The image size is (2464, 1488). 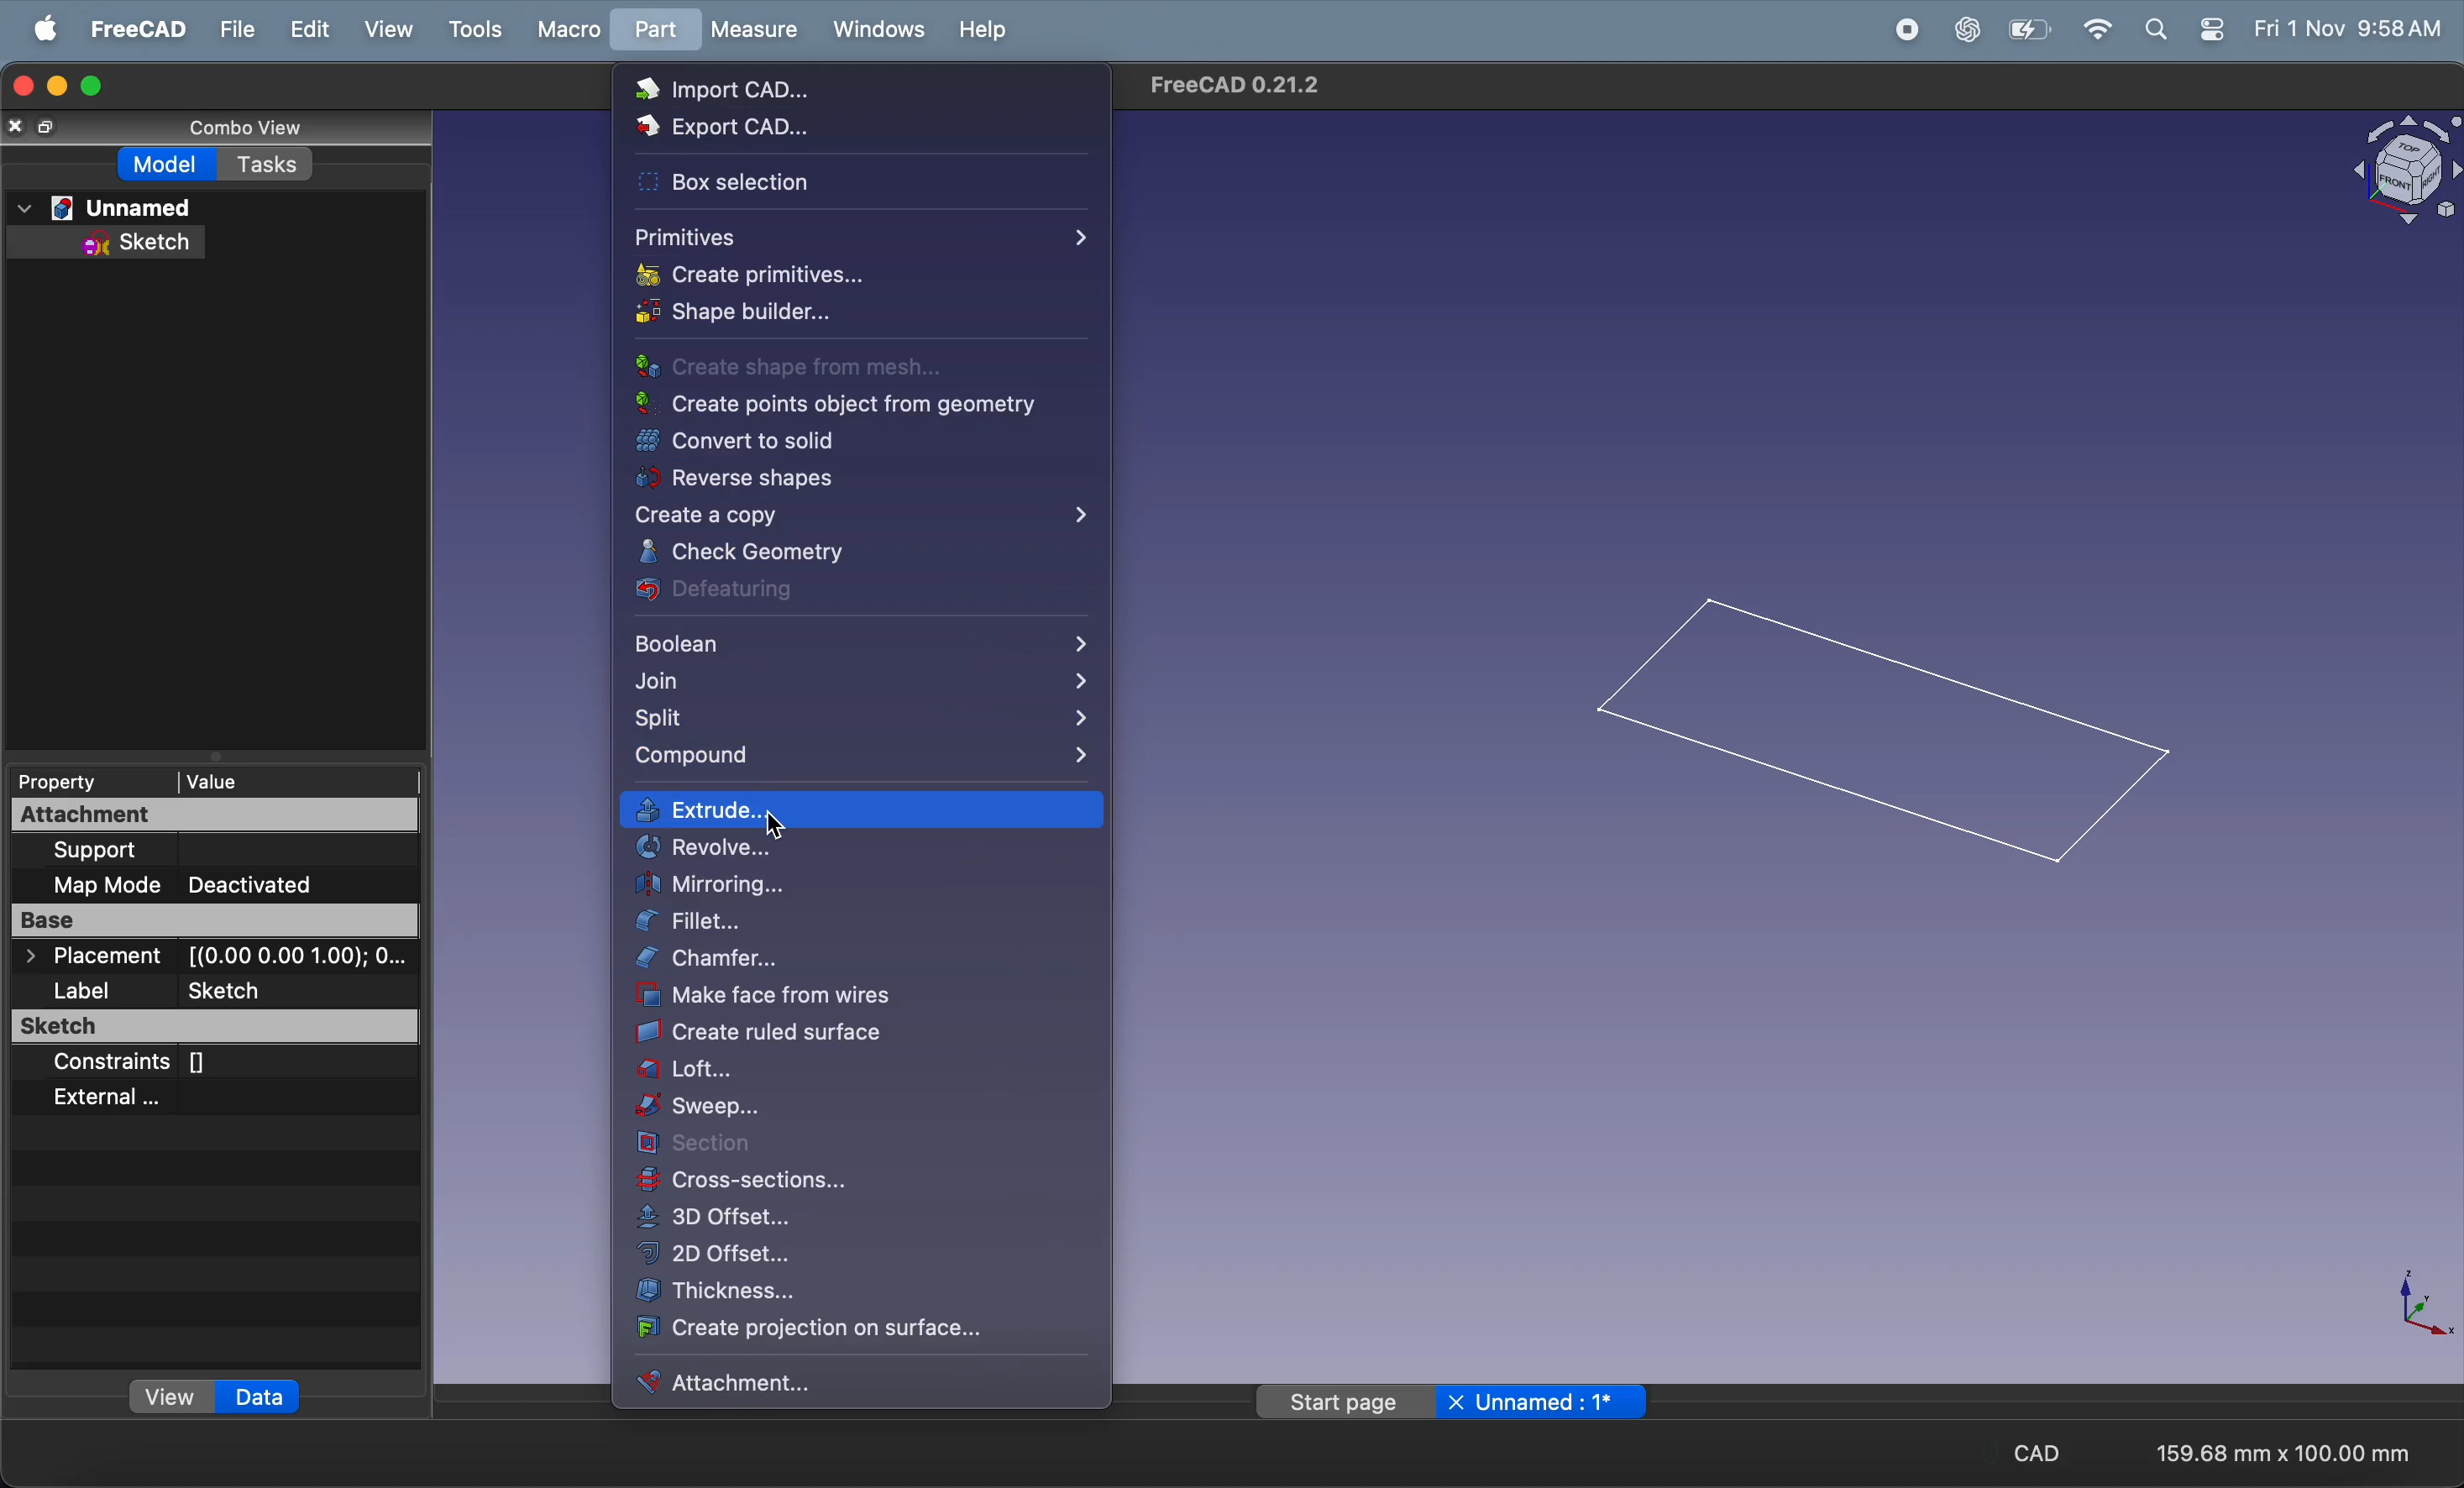 I want to click on base, so click(x=212, y=923).